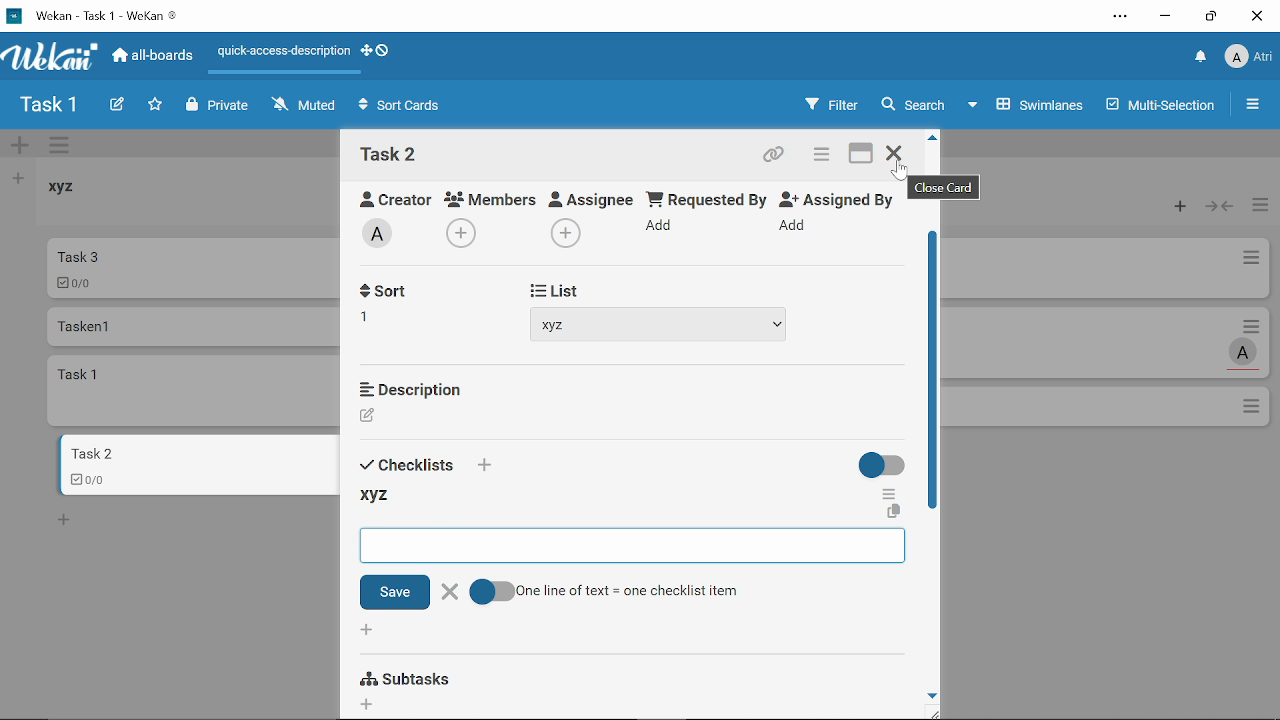 This screenshot has height=720, width=1280. Describe the element at coordinates (818, 157) in the screenshot. I see `Card actions` at that location.